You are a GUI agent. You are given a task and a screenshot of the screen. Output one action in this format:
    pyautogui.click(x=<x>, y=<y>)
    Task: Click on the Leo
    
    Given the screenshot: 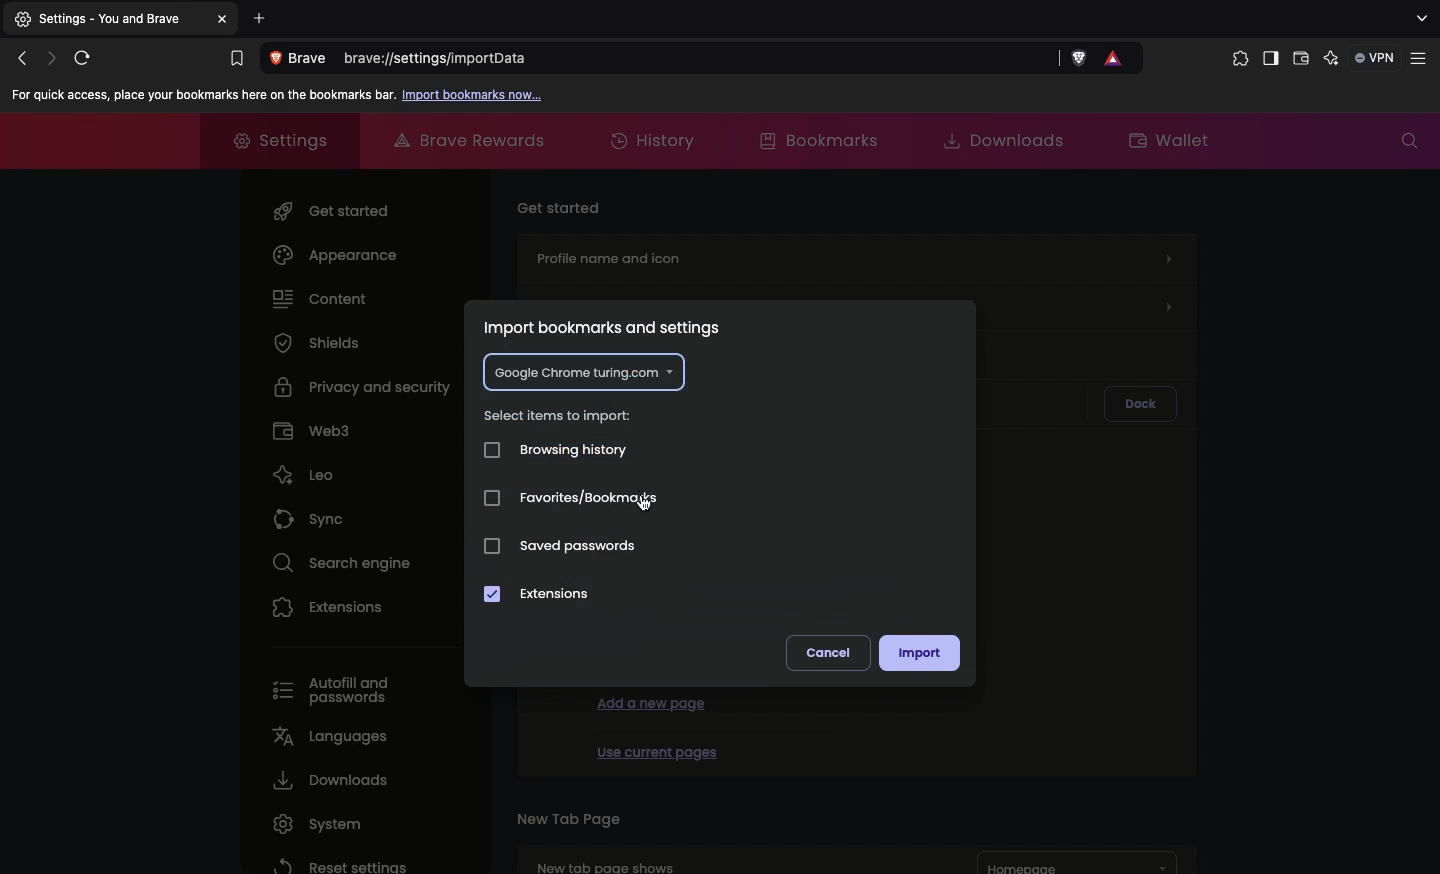 What is the action you would take?
    pyautogui.click(x=303, y=470)
    